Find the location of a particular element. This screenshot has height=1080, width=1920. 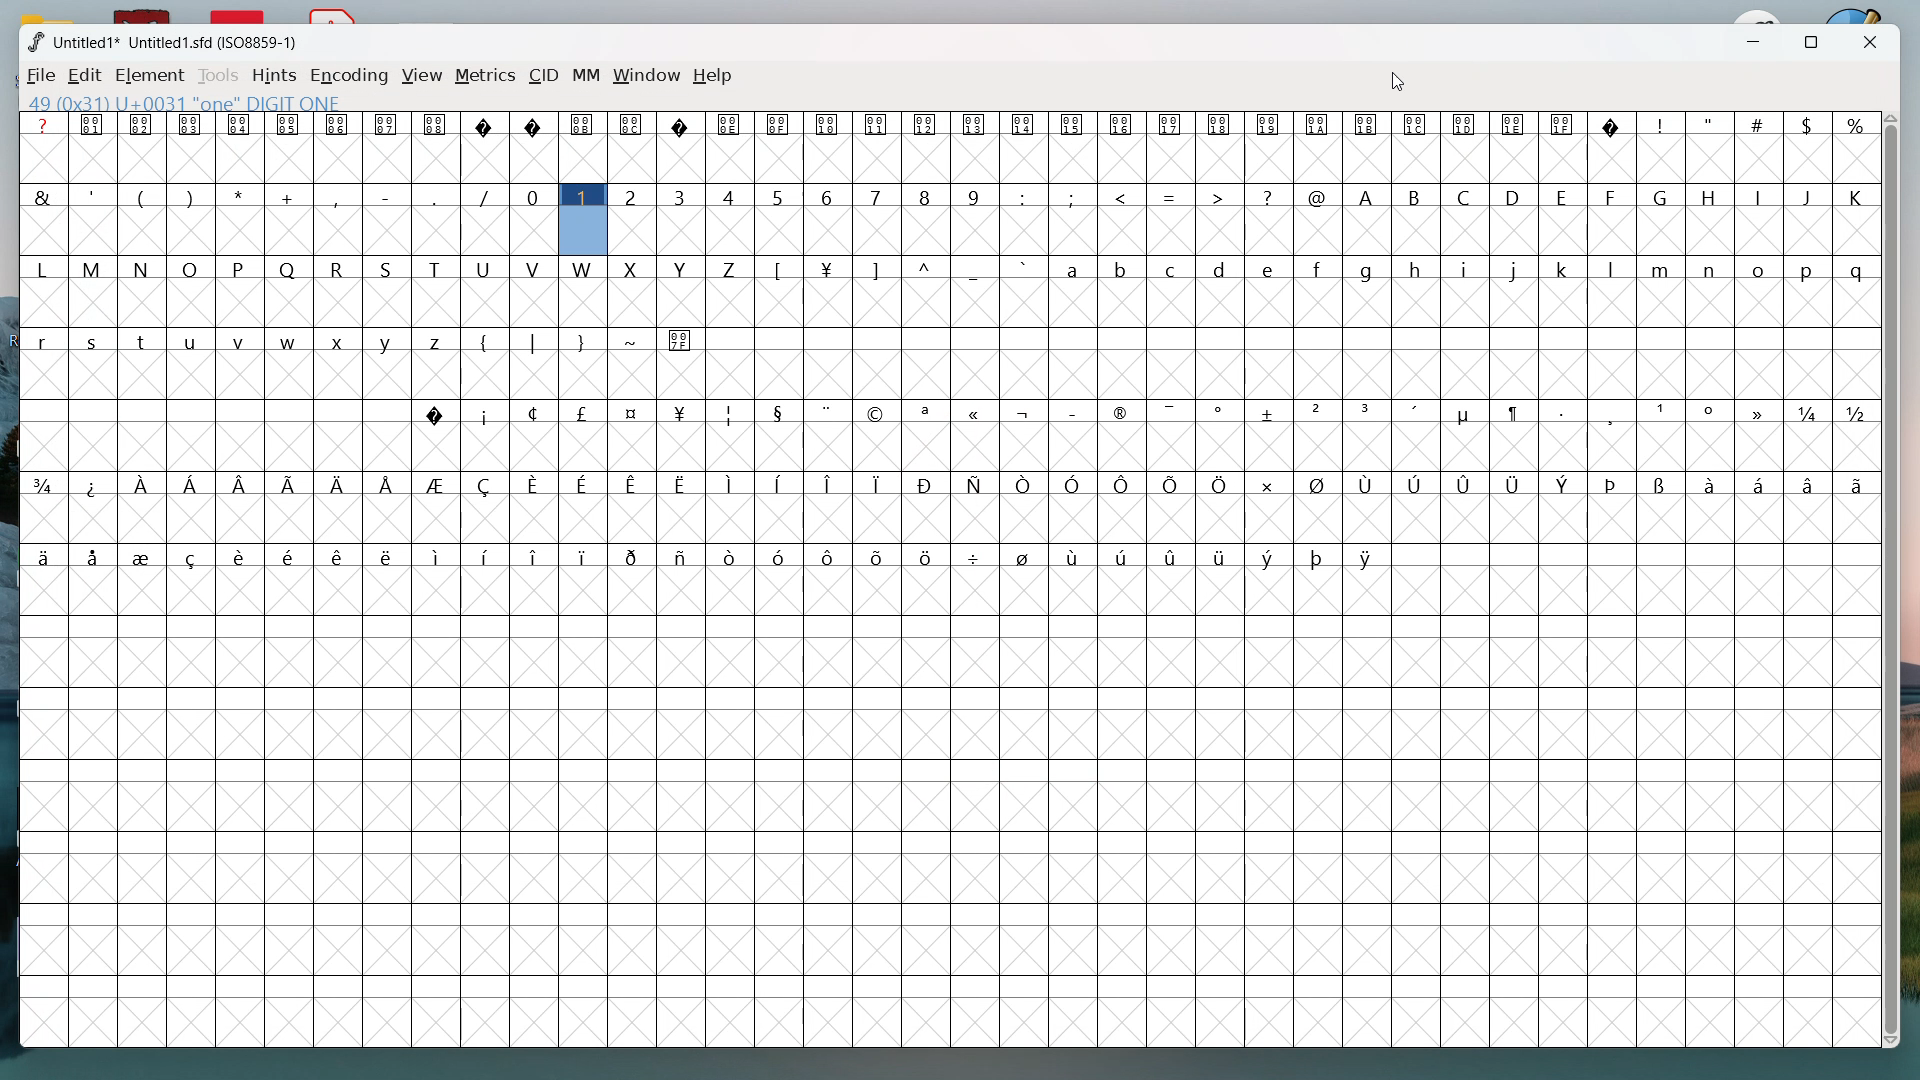

symbol is located at coordinates (1122, 413).